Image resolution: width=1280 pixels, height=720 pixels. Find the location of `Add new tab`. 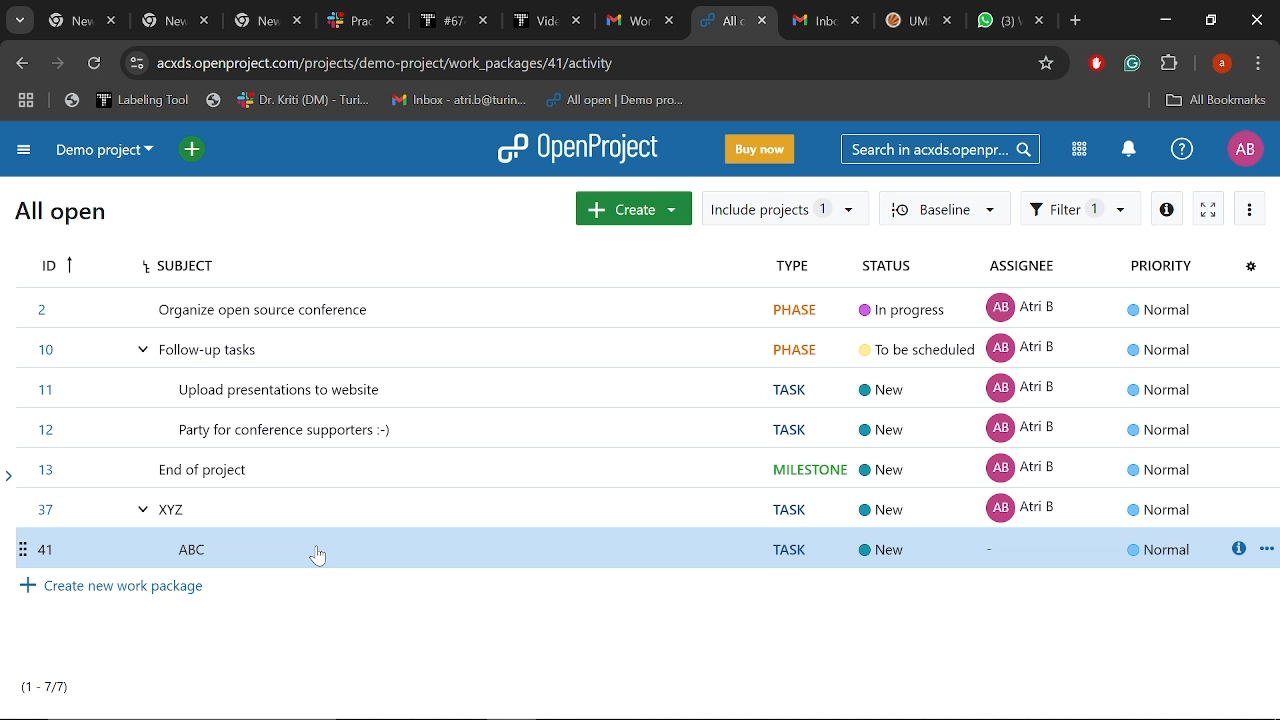

Add new tab is located at coordinates (1076, 23).